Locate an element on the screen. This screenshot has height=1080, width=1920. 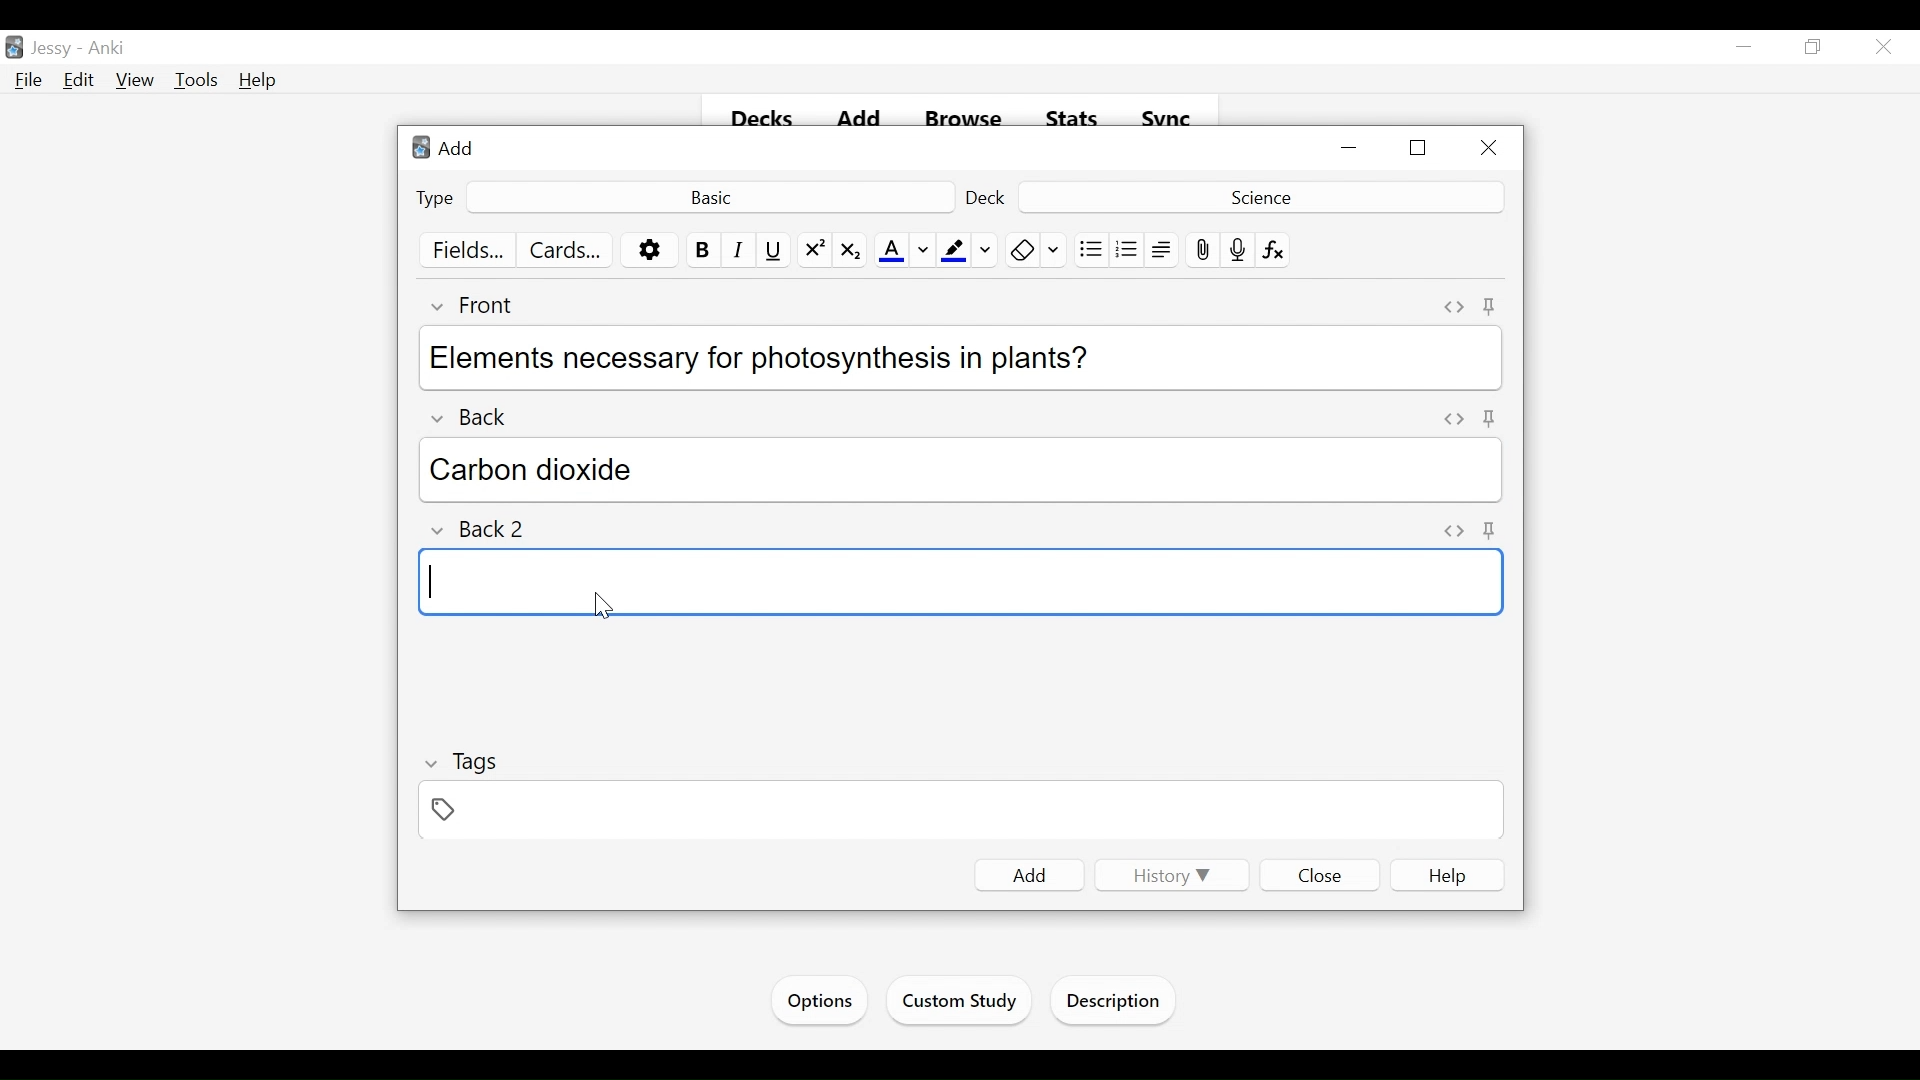
Change Color is located at coordinates (986, 250).